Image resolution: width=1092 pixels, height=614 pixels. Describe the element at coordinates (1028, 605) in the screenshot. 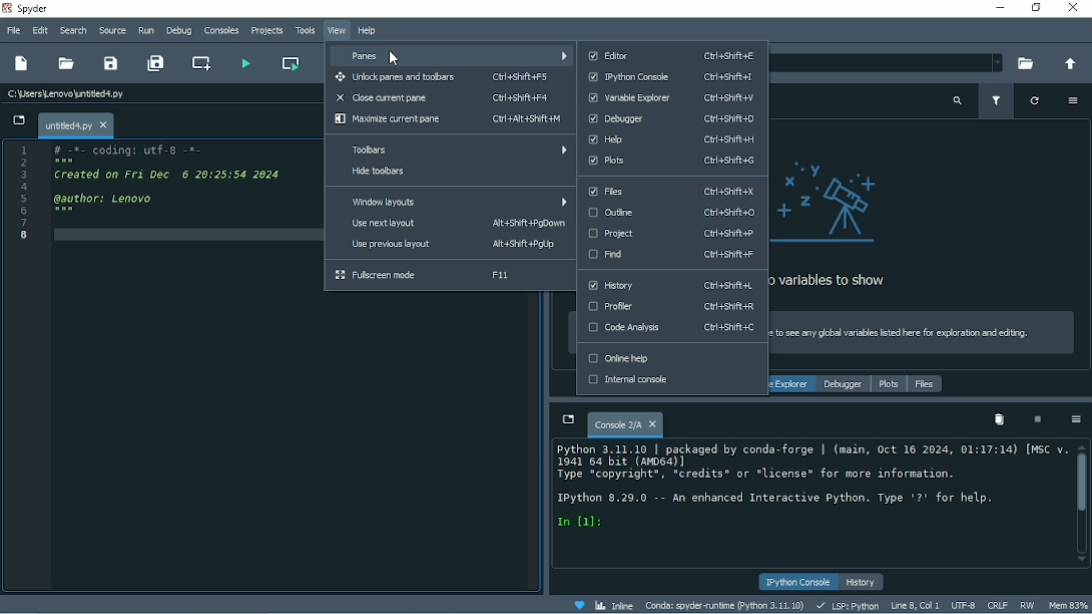

I see `RW` at that location.